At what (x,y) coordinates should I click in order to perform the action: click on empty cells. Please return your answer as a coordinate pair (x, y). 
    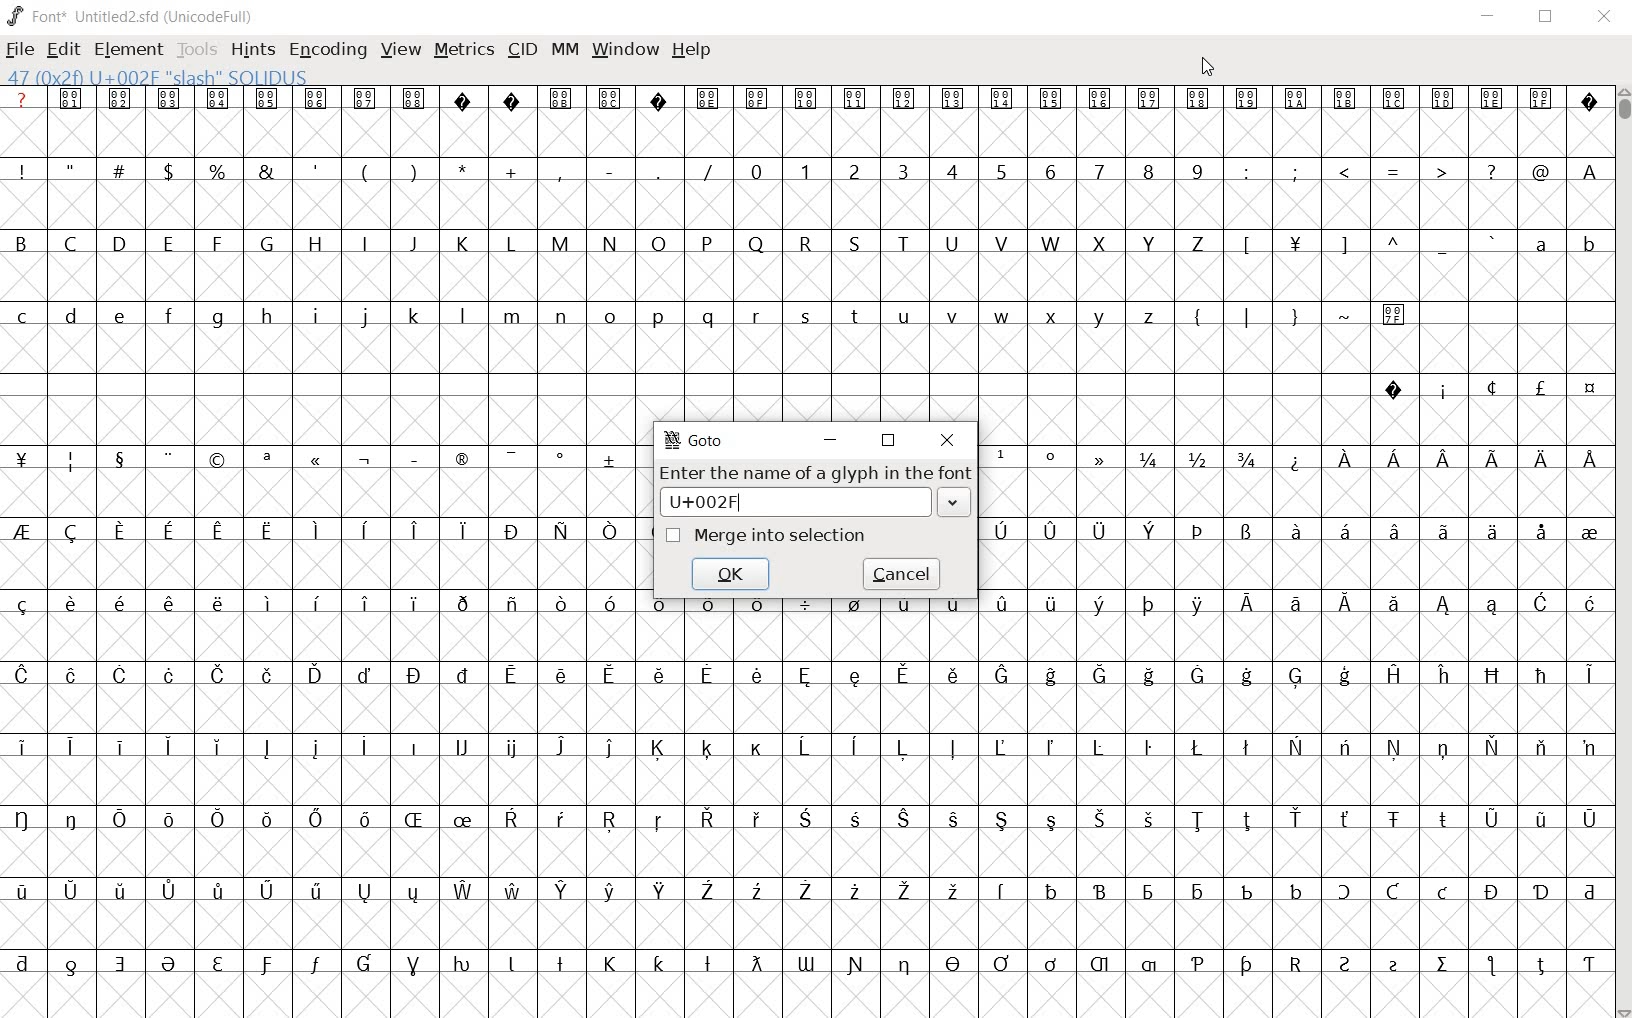
    Looking at the image, I should click on (337, 492).